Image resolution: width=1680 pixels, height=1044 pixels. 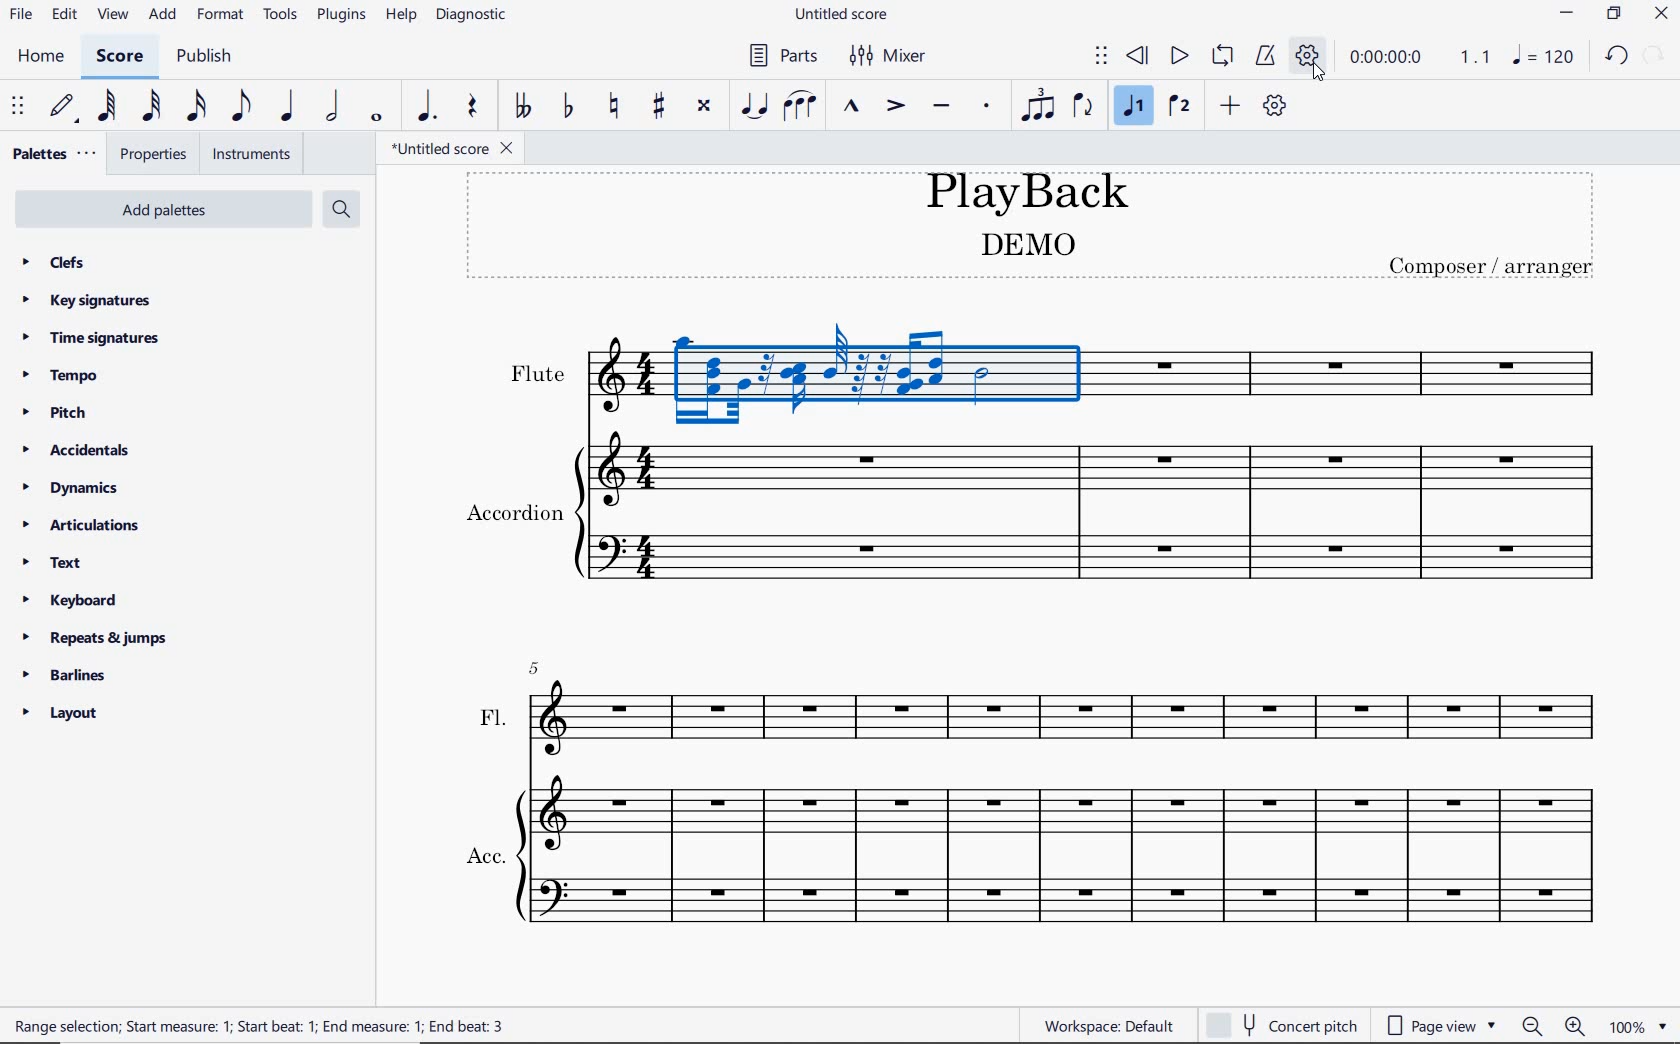 I want to click on repeats & jumps, so click(x=95, y=638).